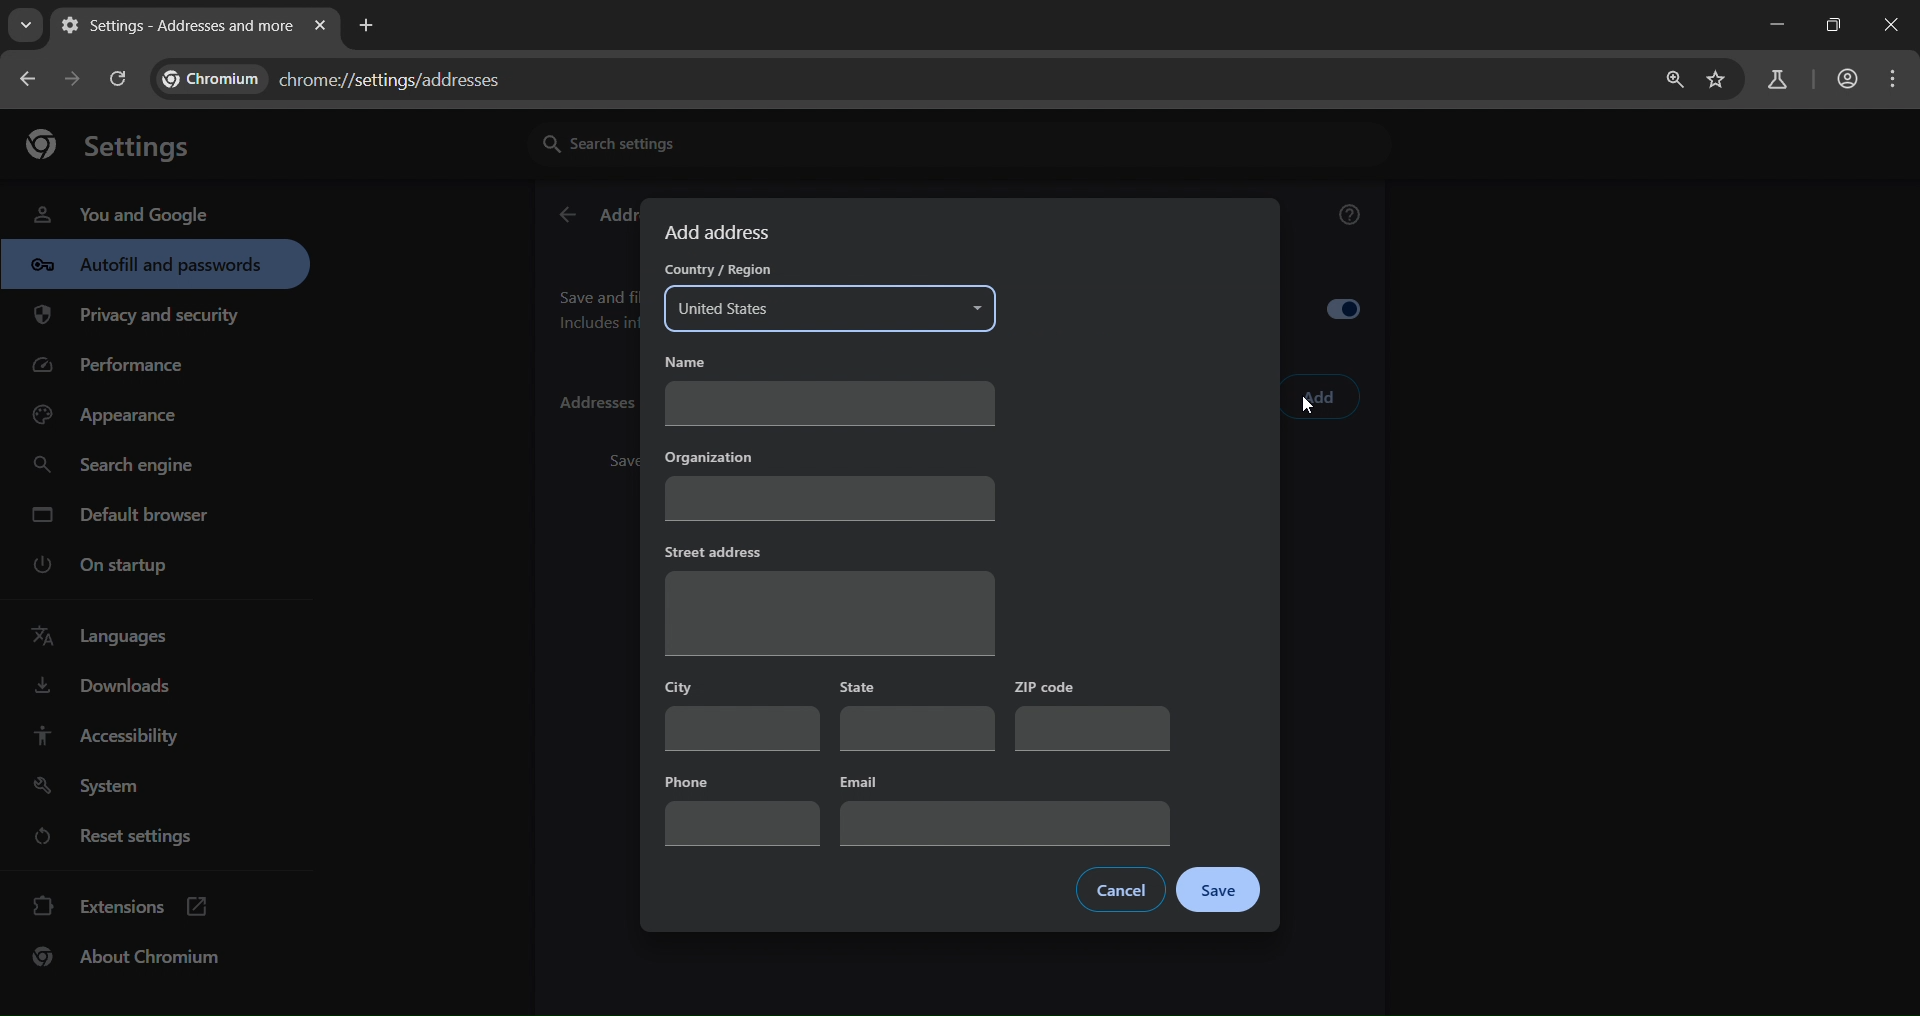 This screenshot has height=1016, width=1920. Describe the element at coordinates (173, 25) in the screenshot. I see `current page` at that location.